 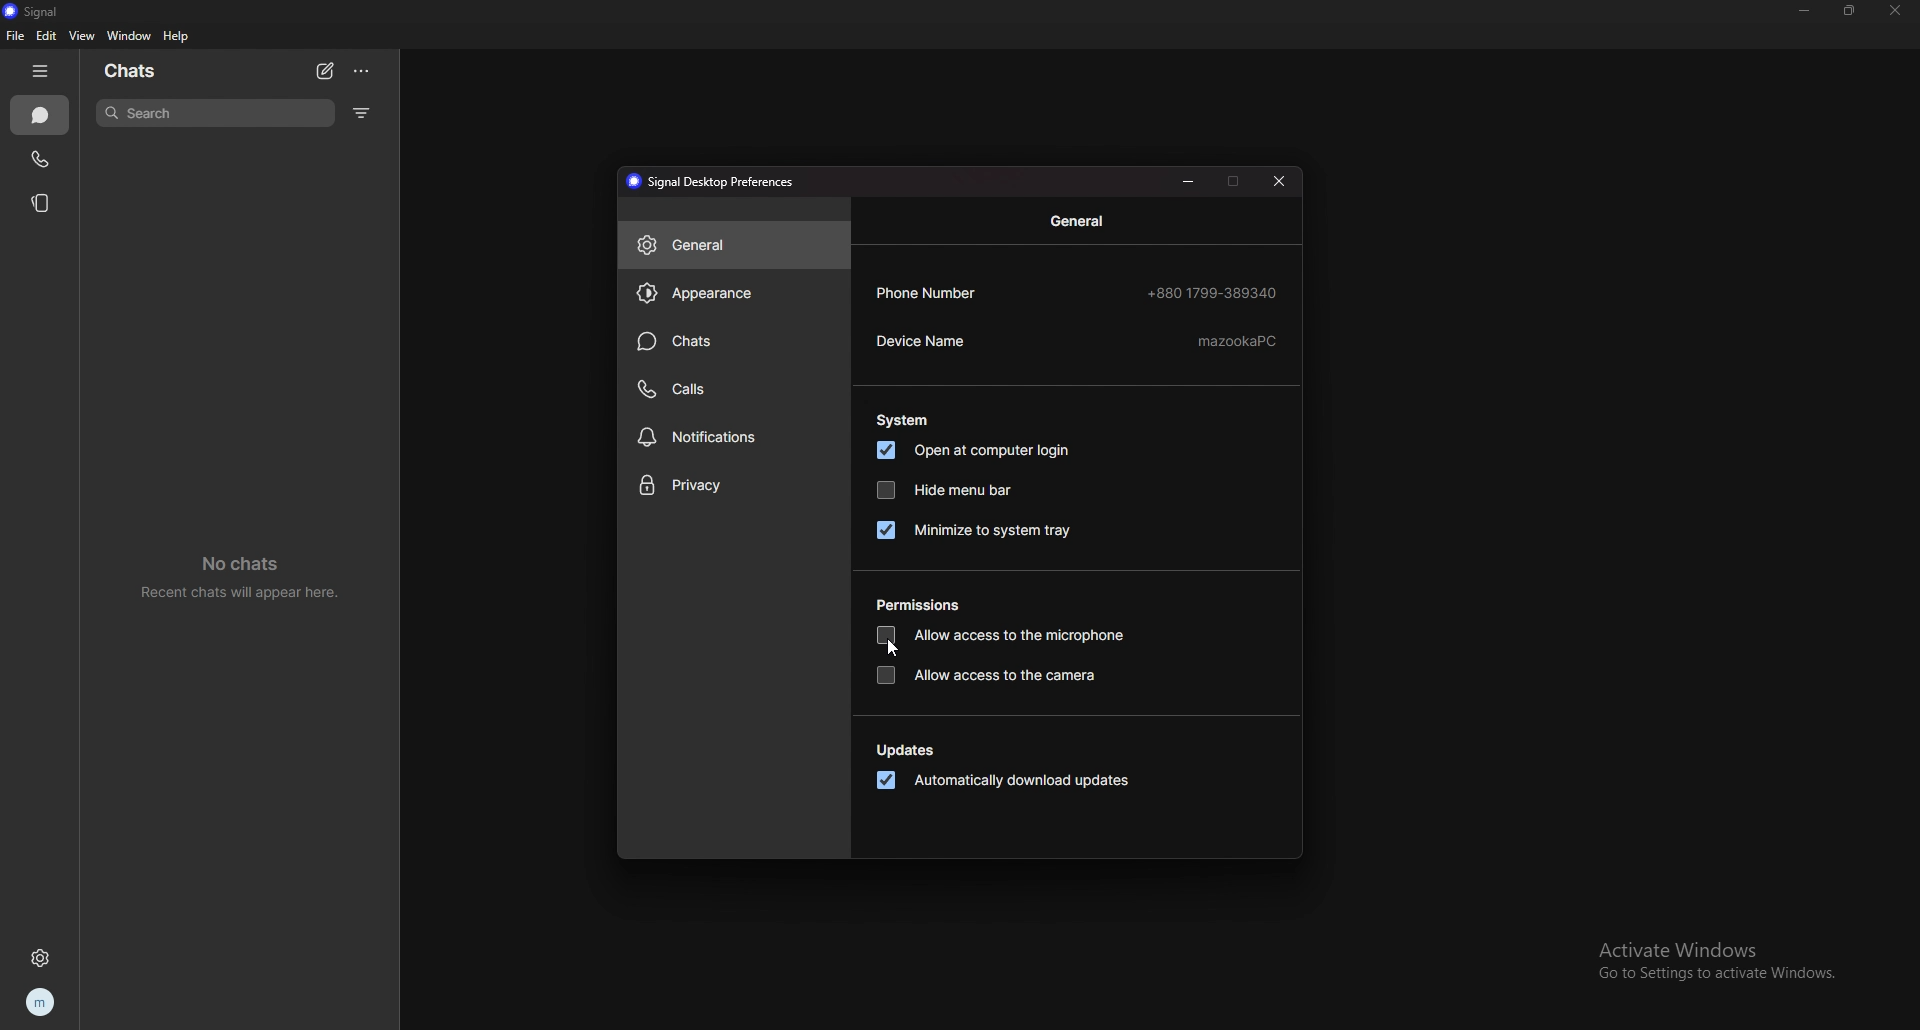 What do you see at coordinates (325, 71) in the screenshot?
I see `new chat` at bounding box center [325, 71].